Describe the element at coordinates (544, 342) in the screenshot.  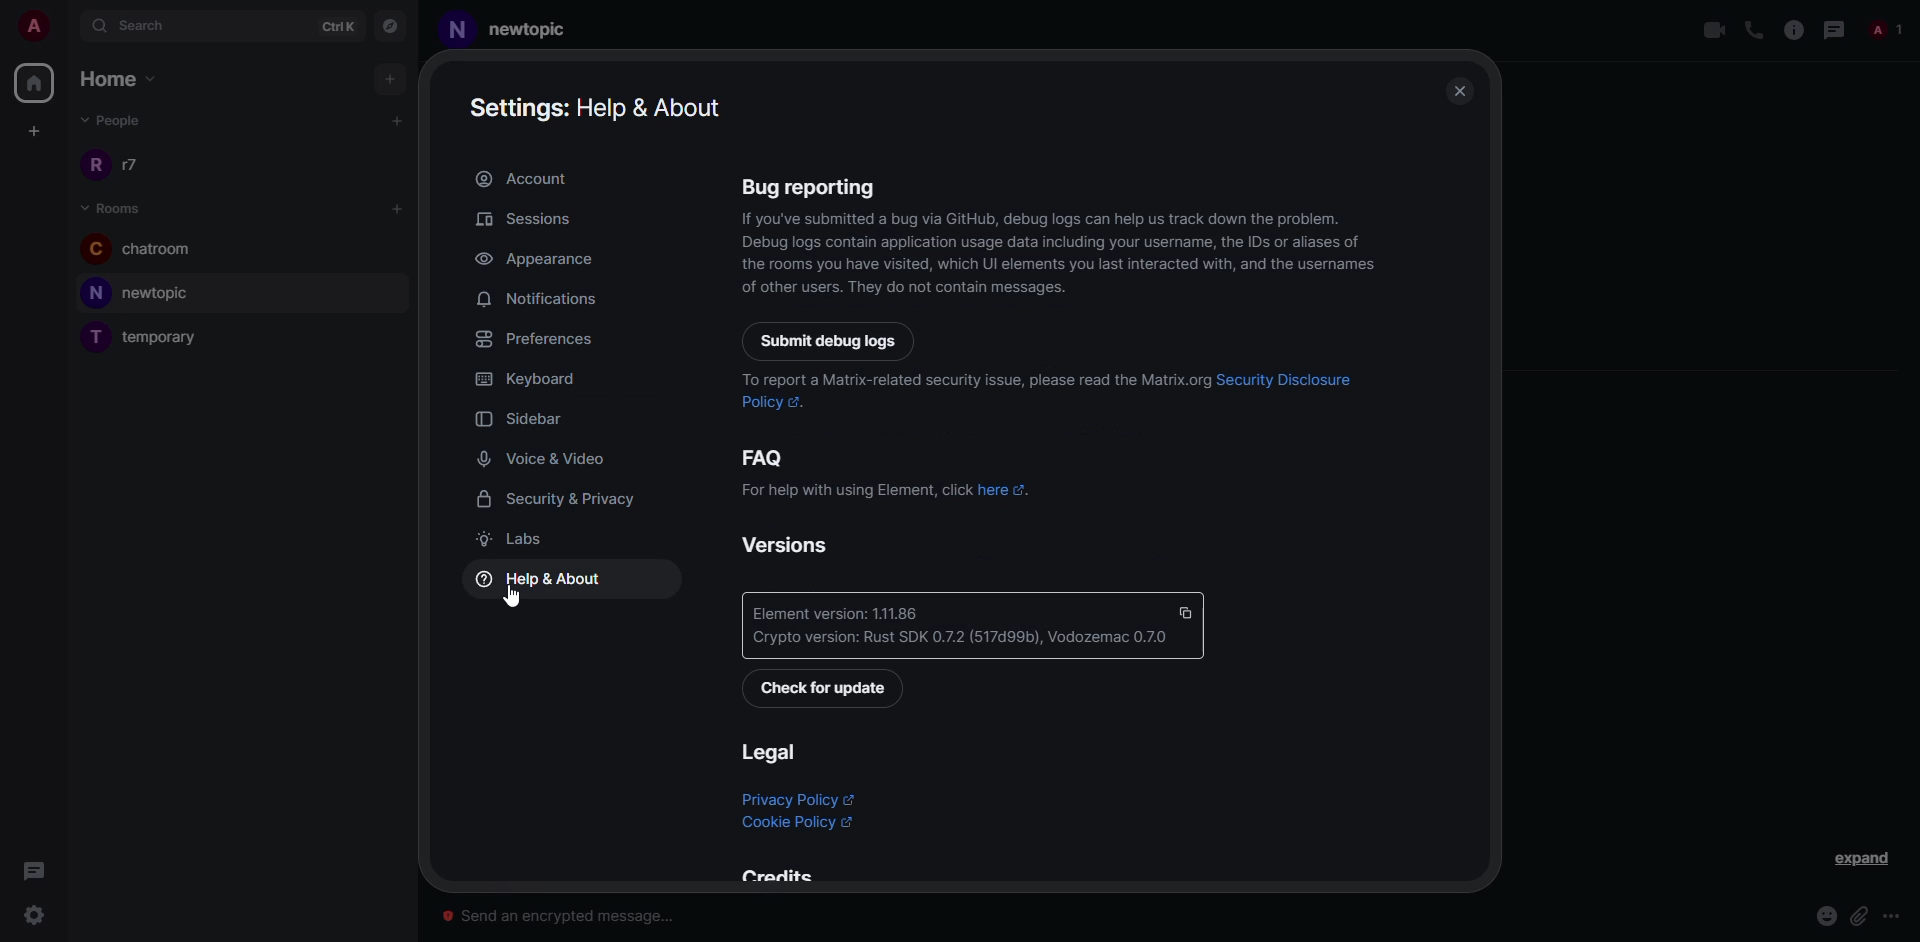
I see `preferences` at that location.